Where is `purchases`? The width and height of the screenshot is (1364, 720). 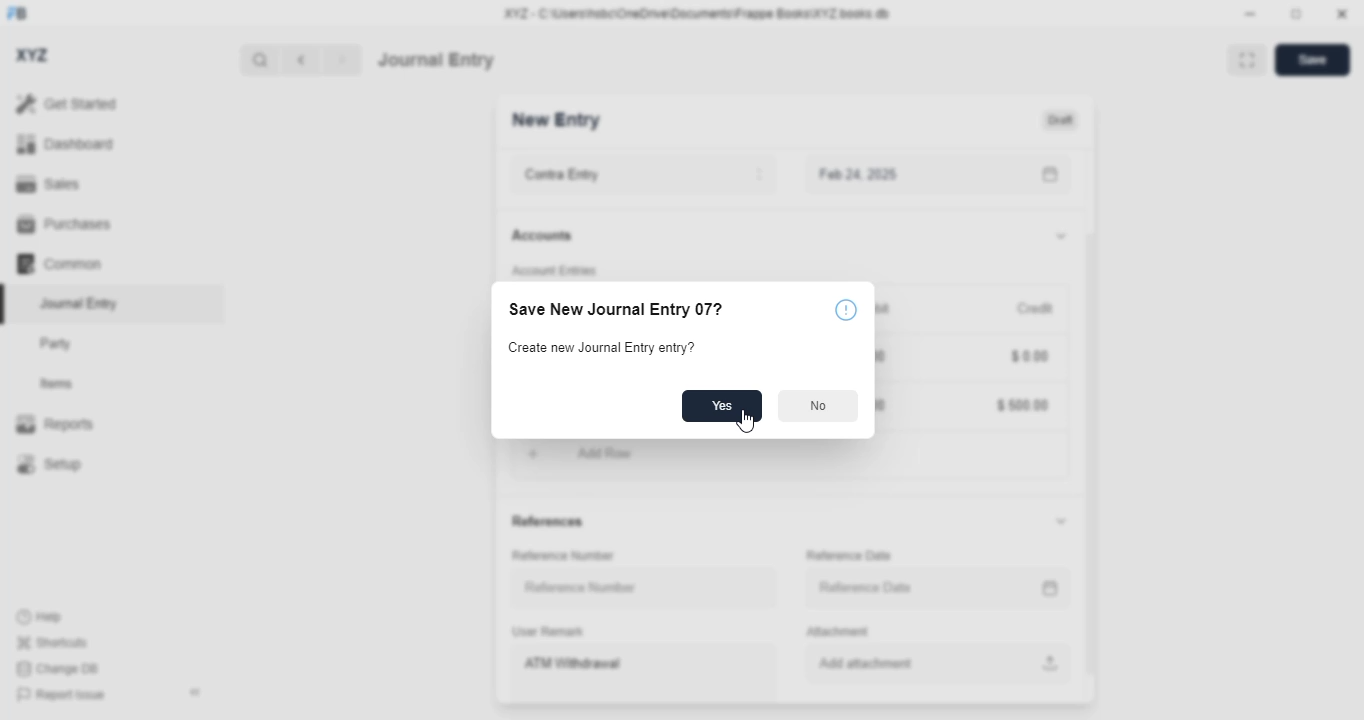 purchases is located at coordinates (66, 224).